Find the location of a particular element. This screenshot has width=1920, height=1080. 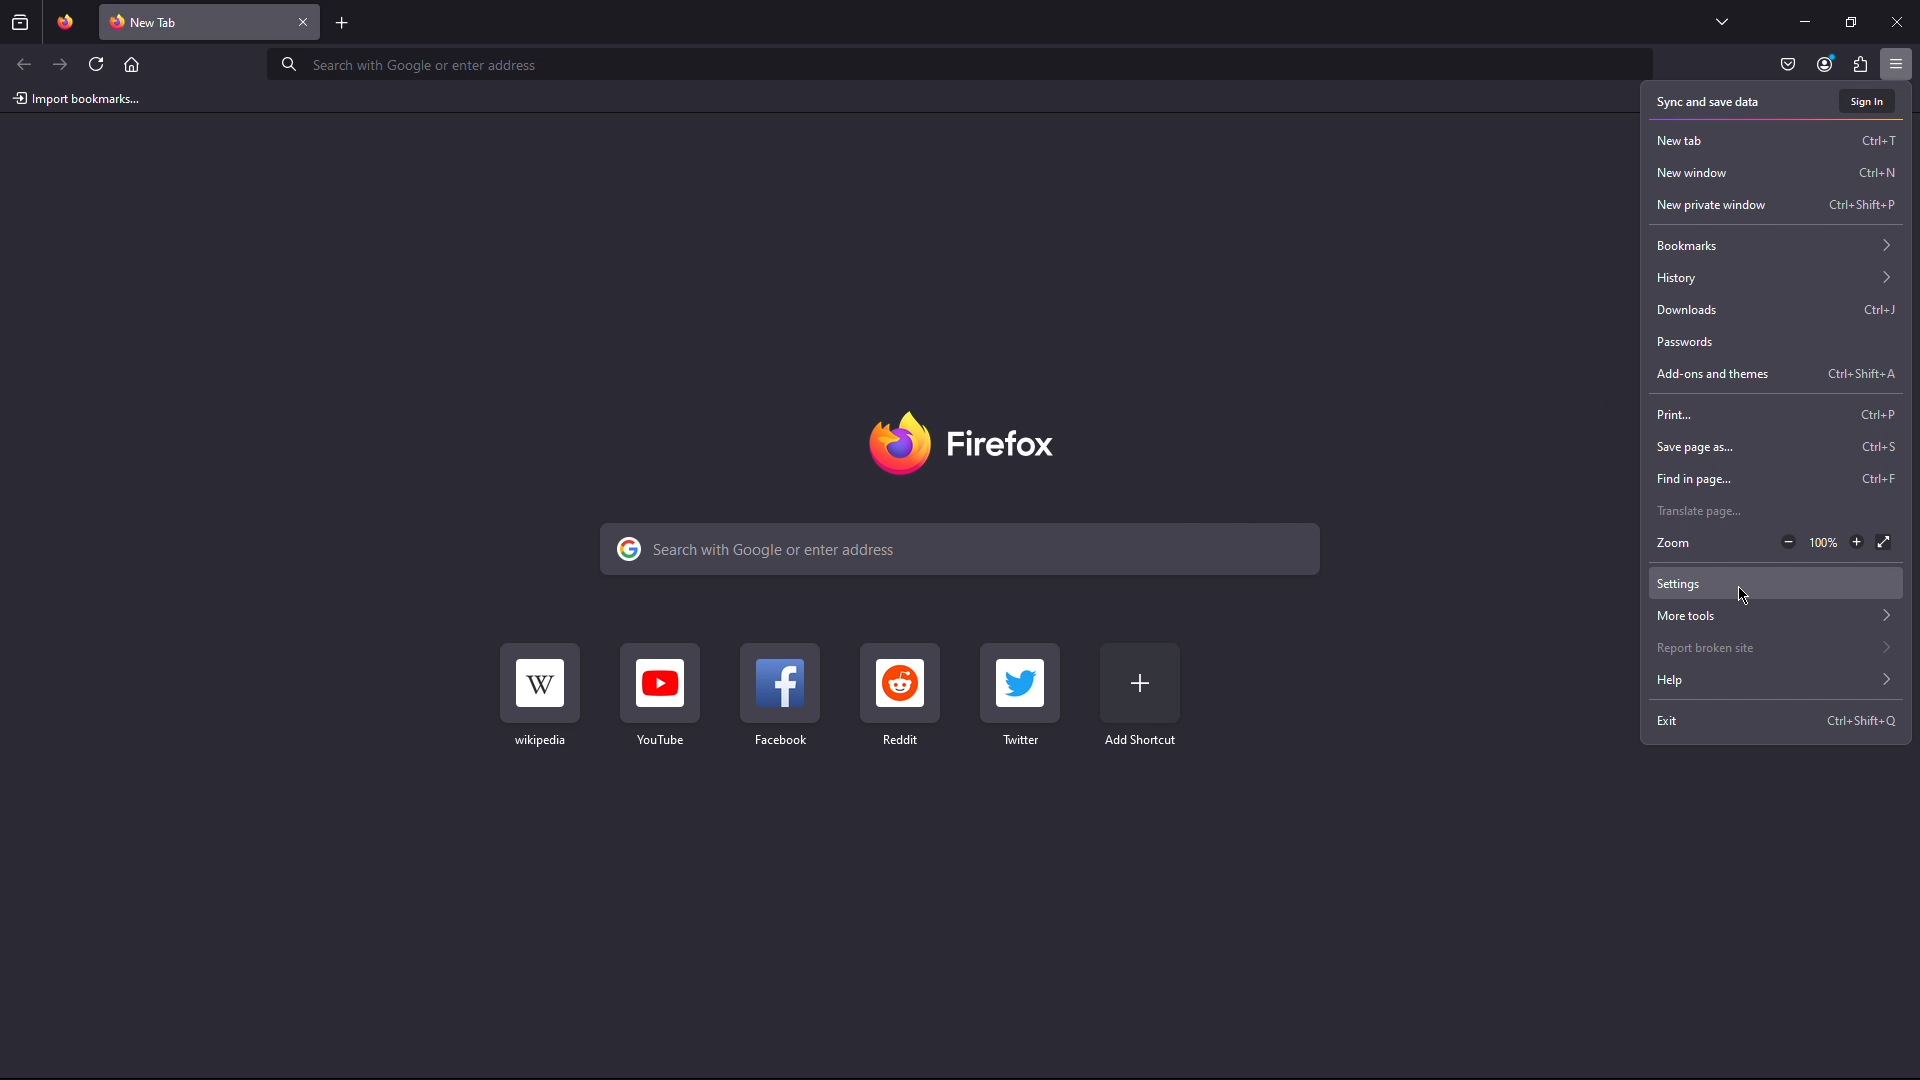

New window is located at coordinates (1775, 172).